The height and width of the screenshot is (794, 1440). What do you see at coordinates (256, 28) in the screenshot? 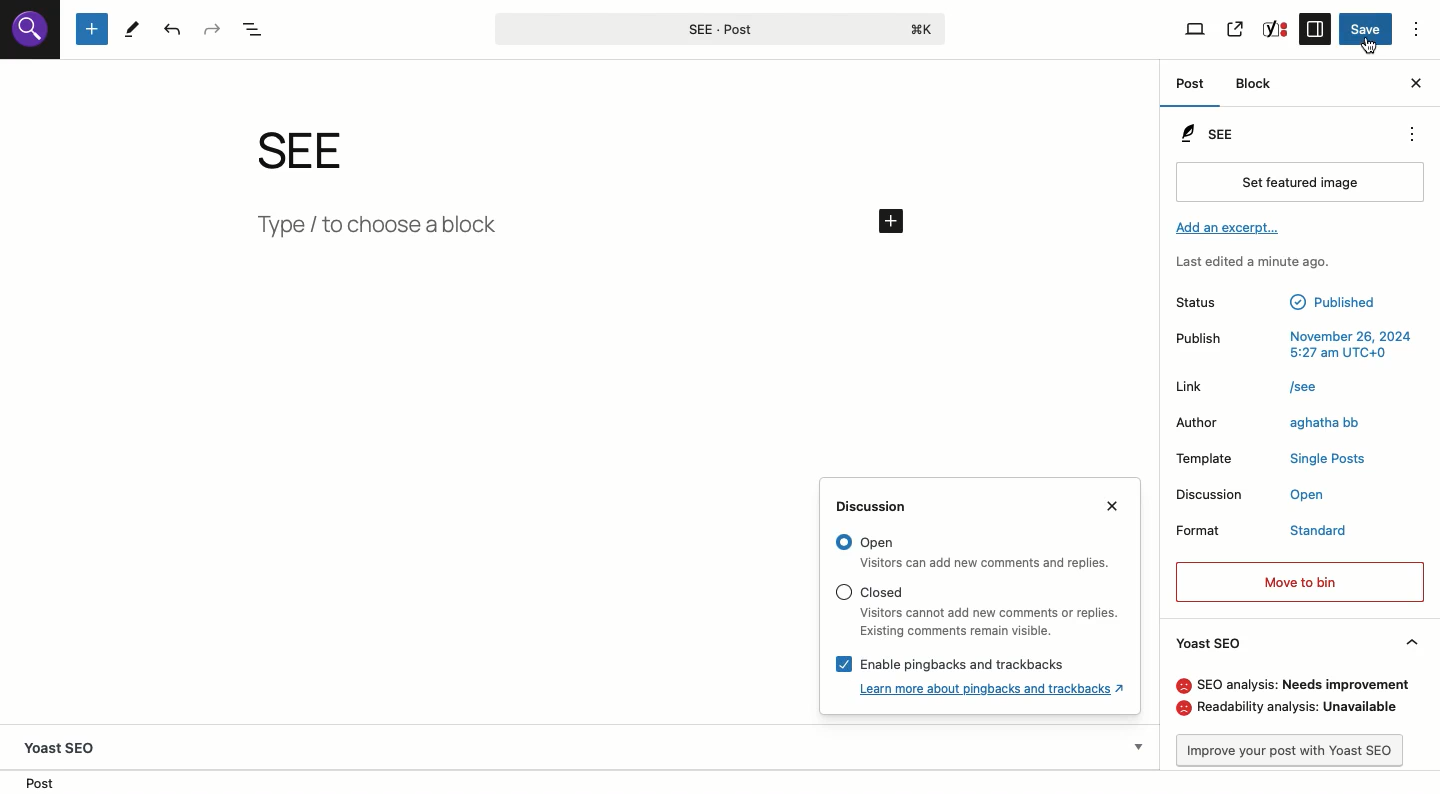
I see `Document overview` at bounding box center [256, 28].